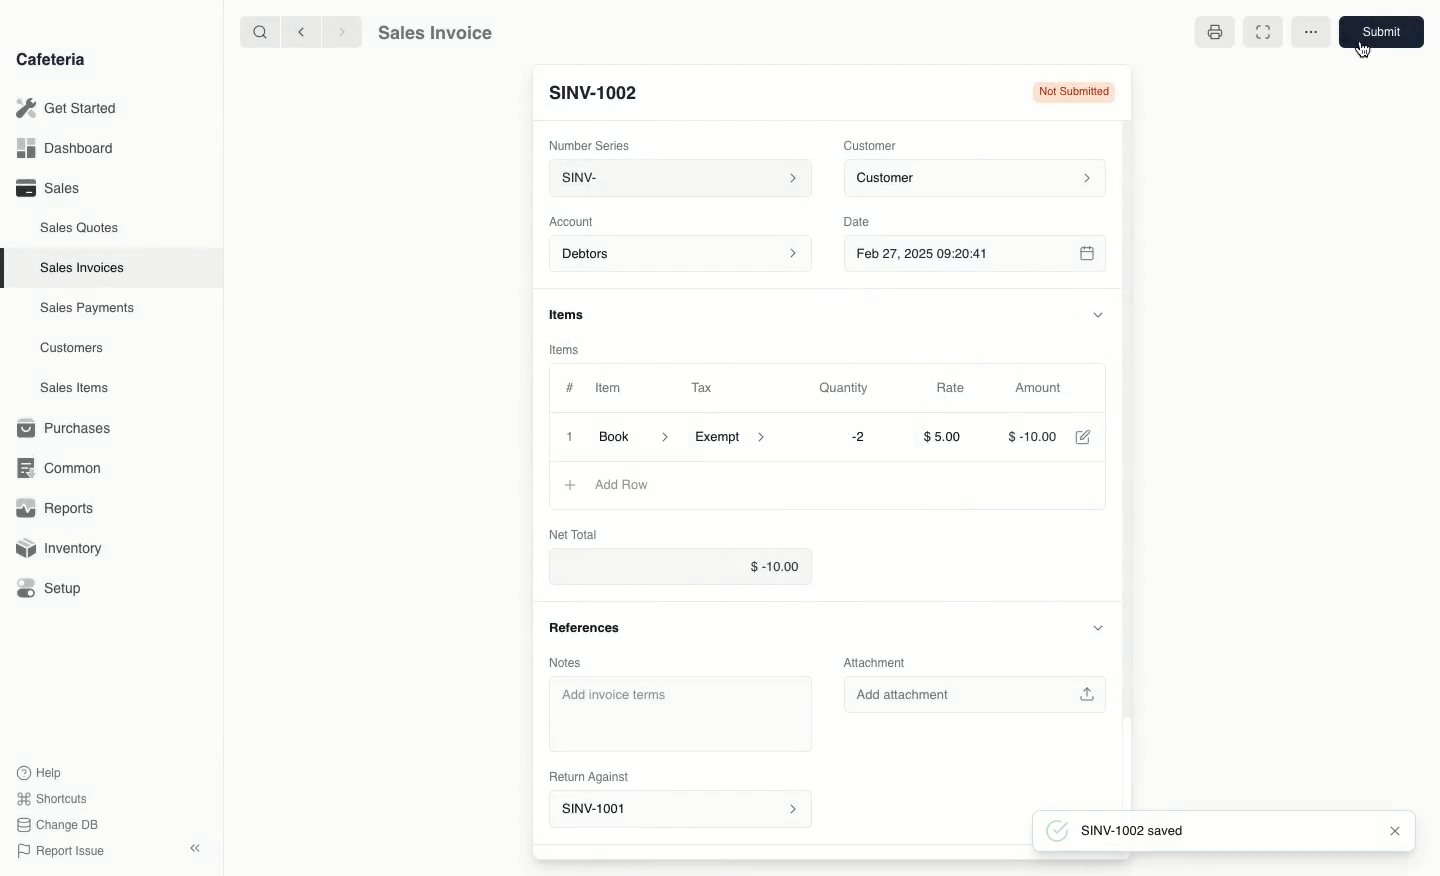 The width and height of the screenshot is (1440, 876). I want to click on -2, so click(857, 437).